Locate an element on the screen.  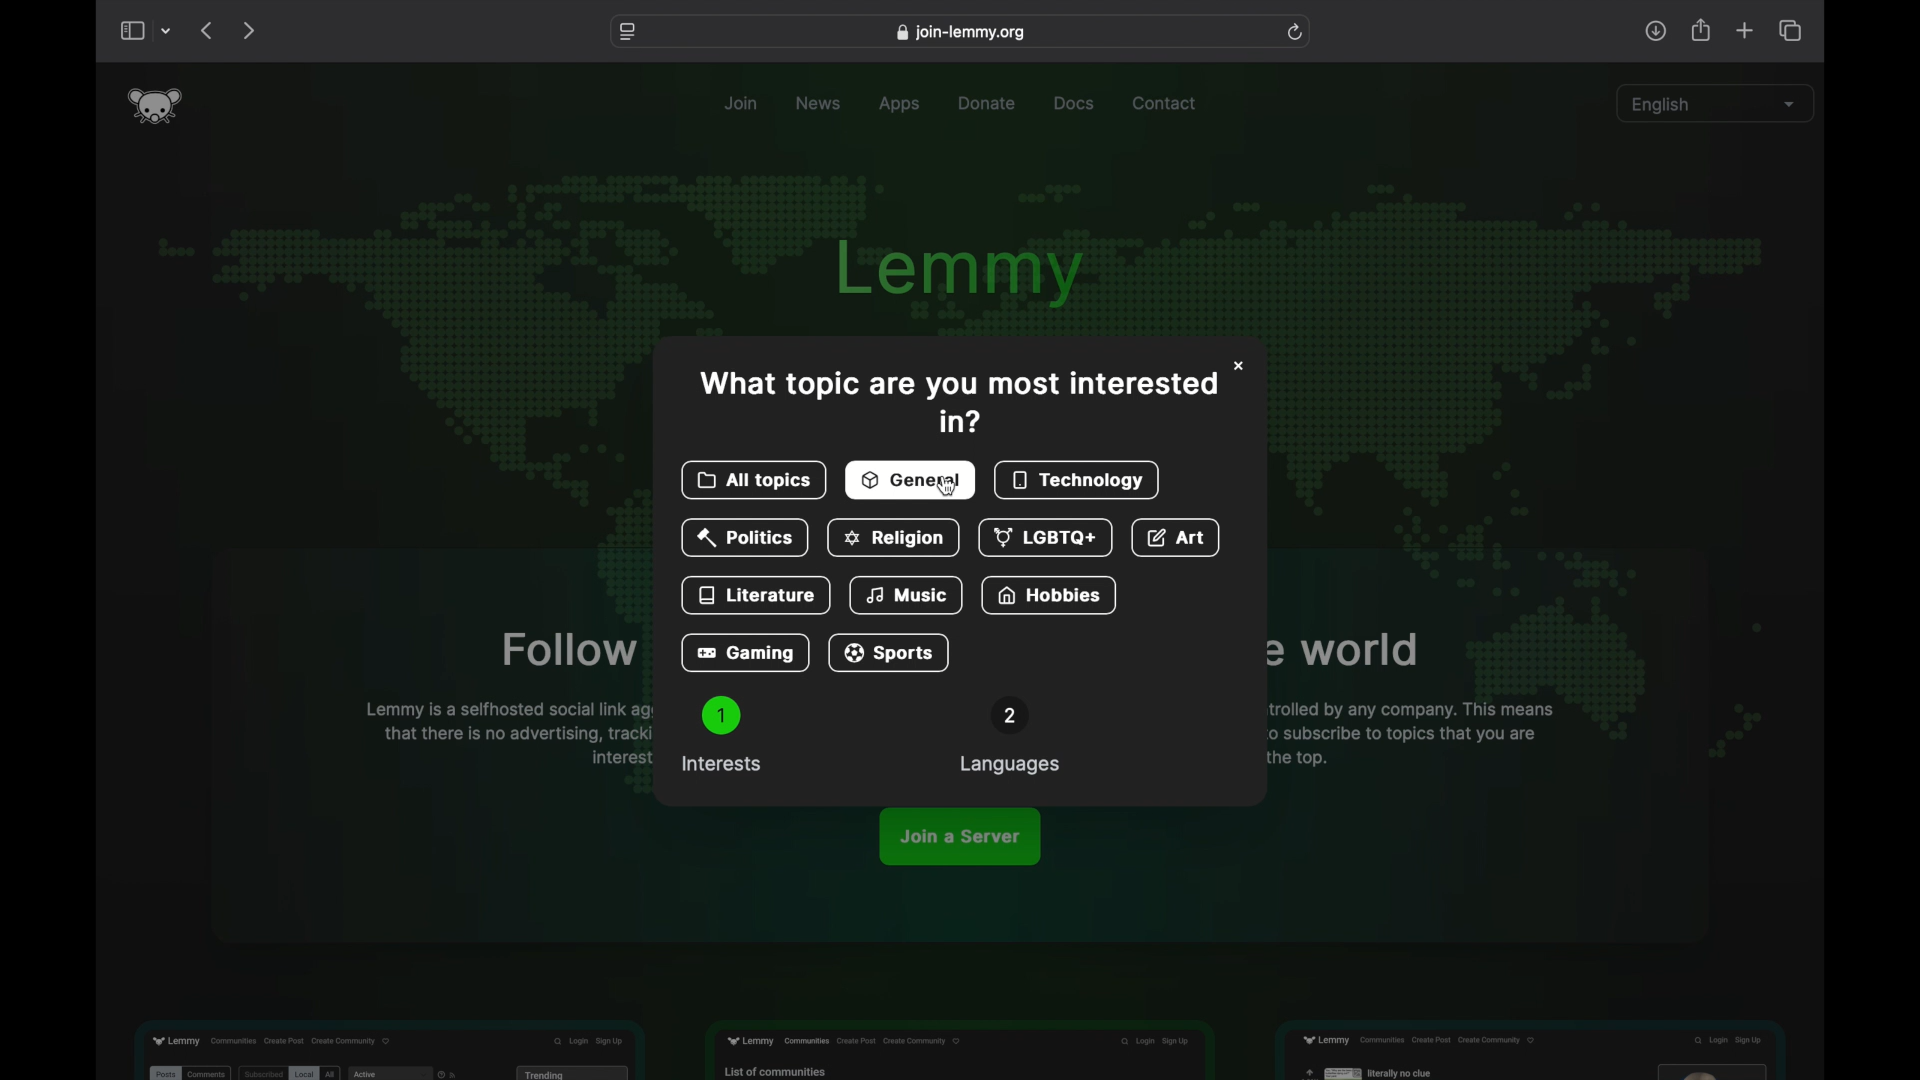
obscure text is located at coordinates (504, 735).